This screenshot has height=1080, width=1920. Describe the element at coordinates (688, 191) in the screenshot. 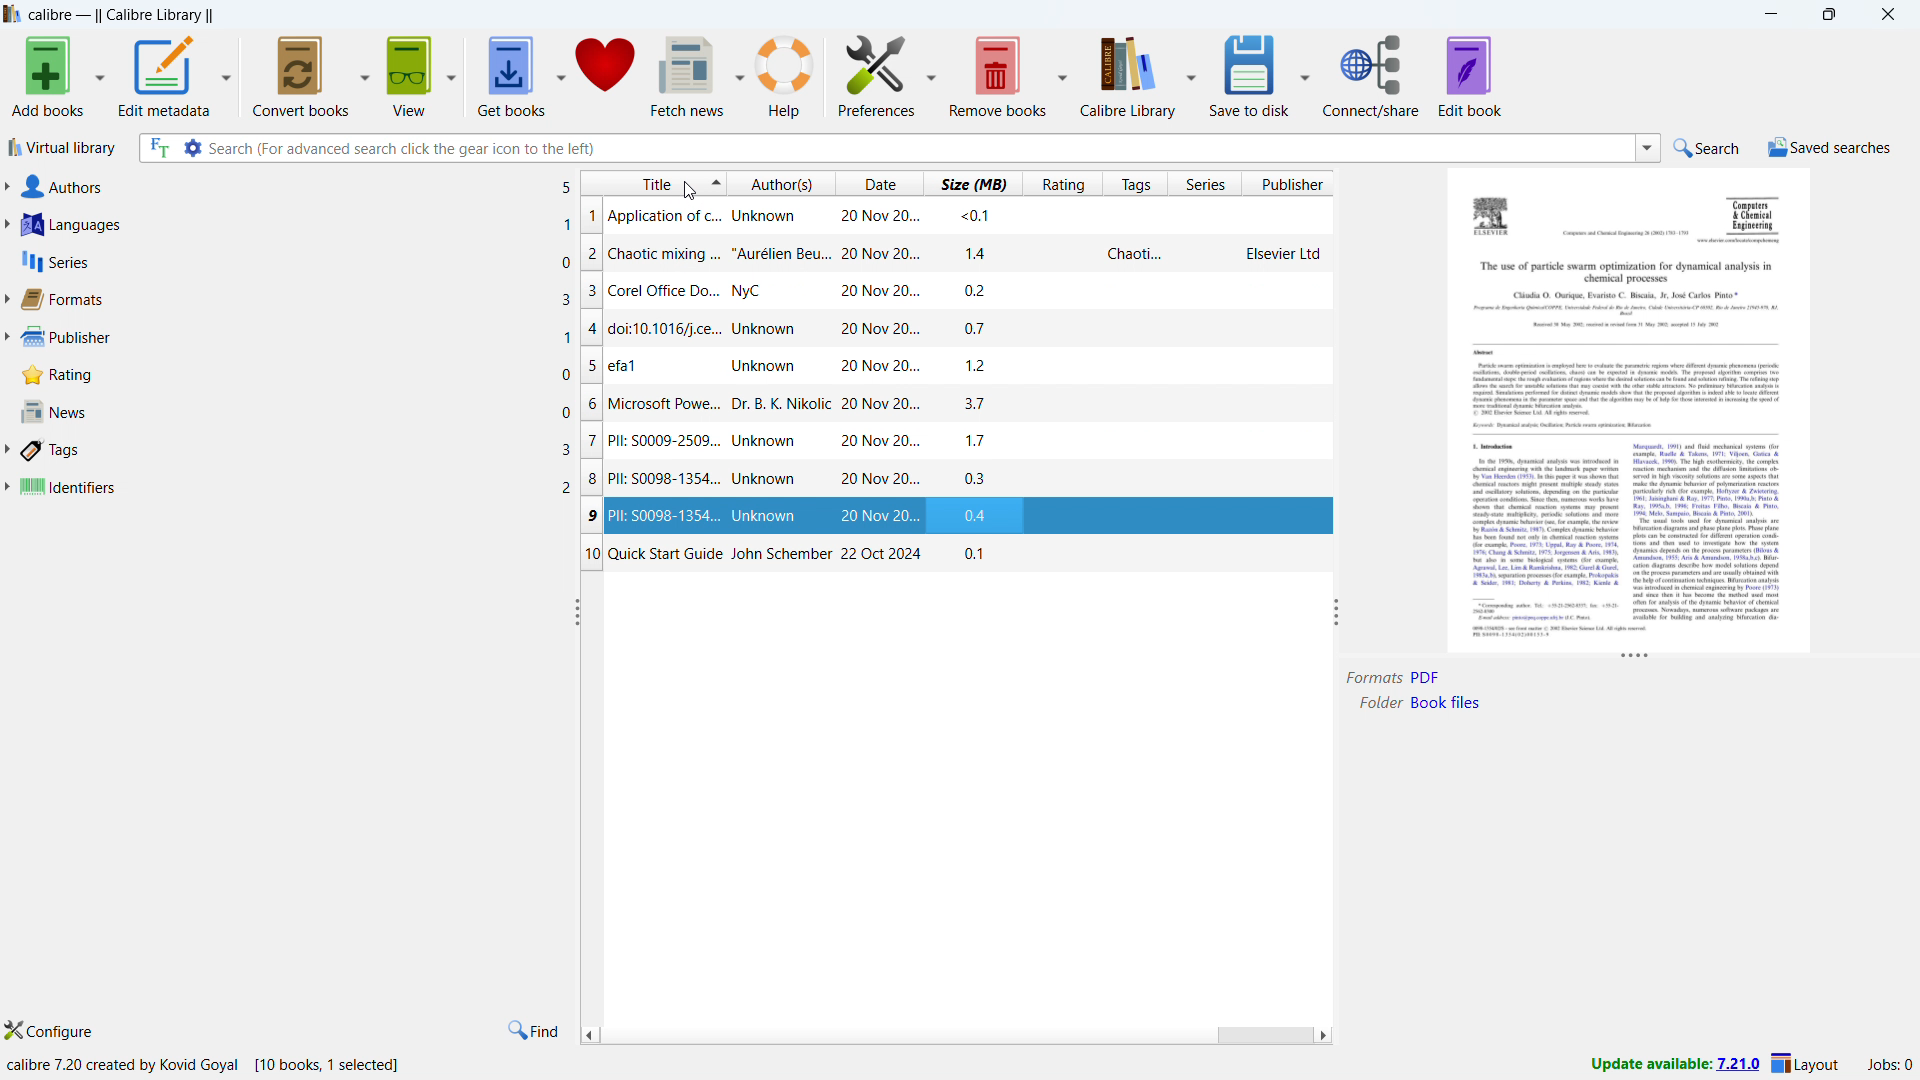

I see `Cursor` at that location.